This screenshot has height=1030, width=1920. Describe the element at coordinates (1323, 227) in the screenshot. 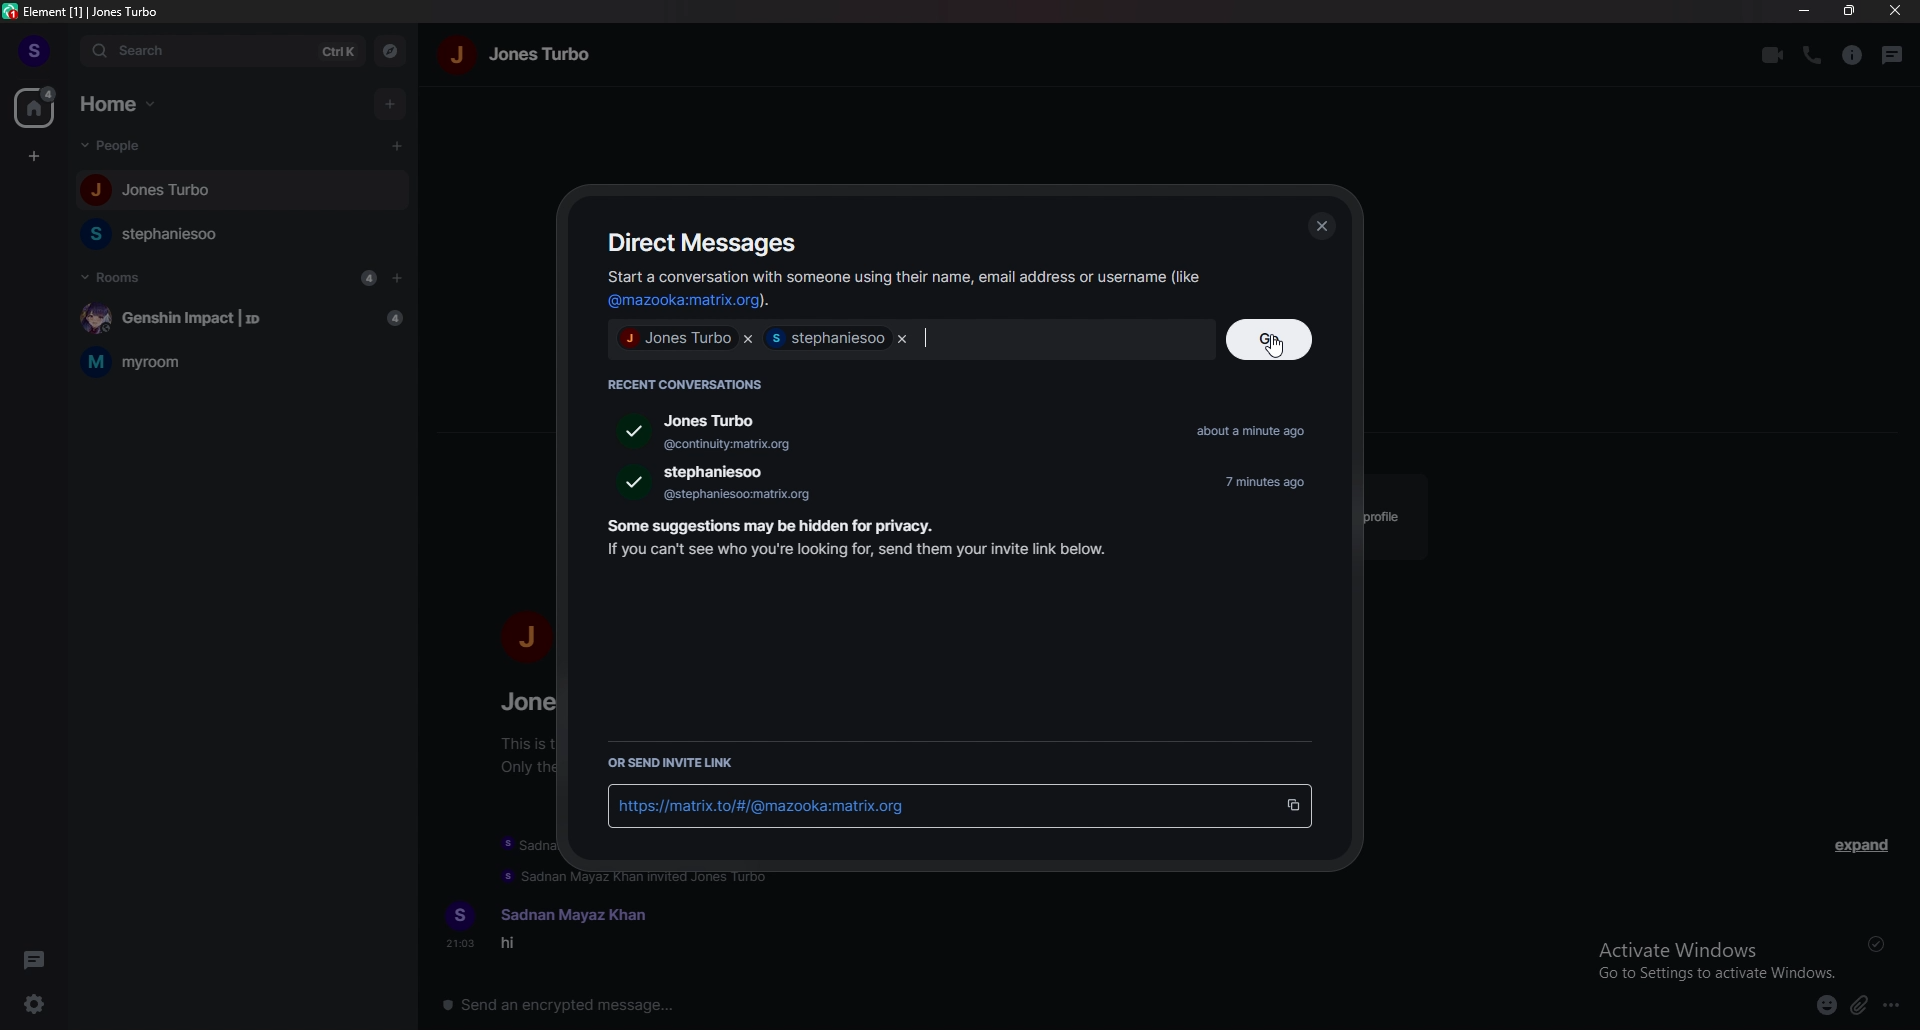

I see `close` at that location.